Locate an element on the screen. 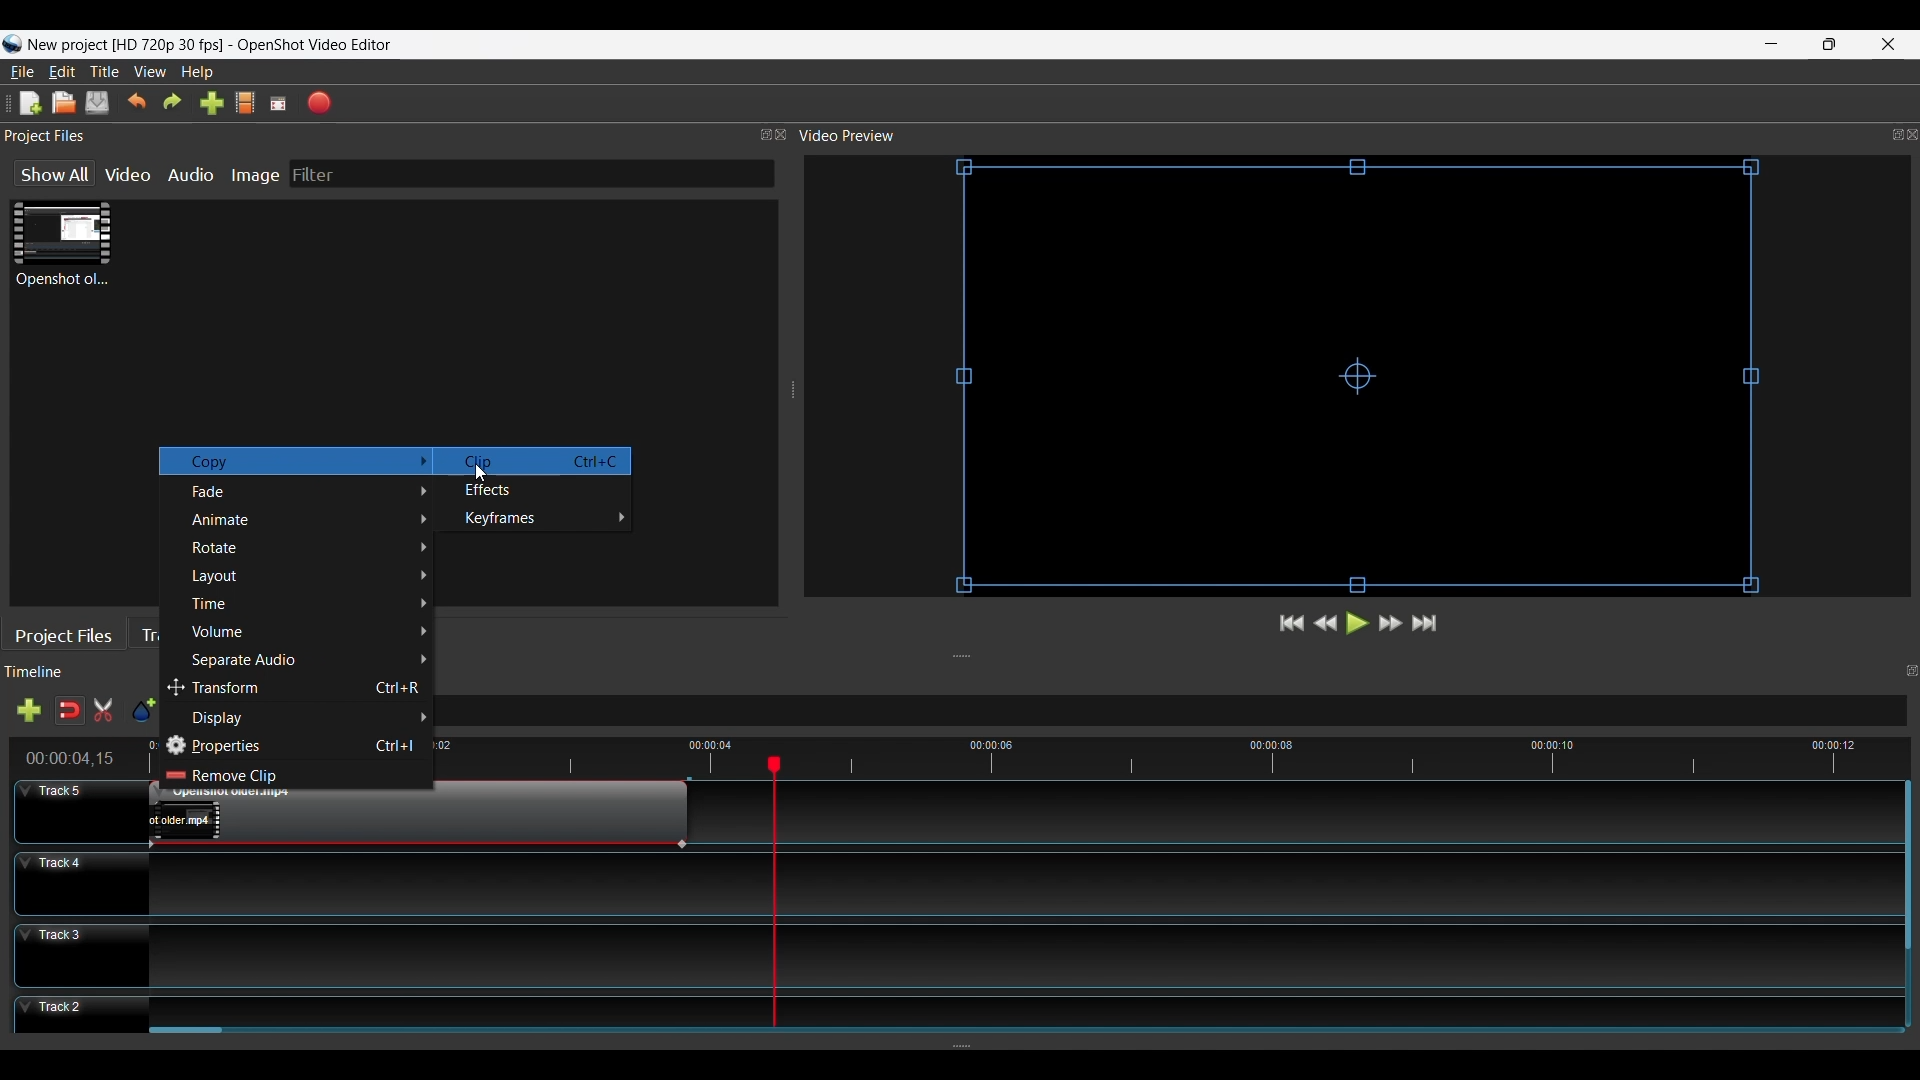 The height and width of the screenshot is (1080, 1920). Help is located at coordinates (199, 73).